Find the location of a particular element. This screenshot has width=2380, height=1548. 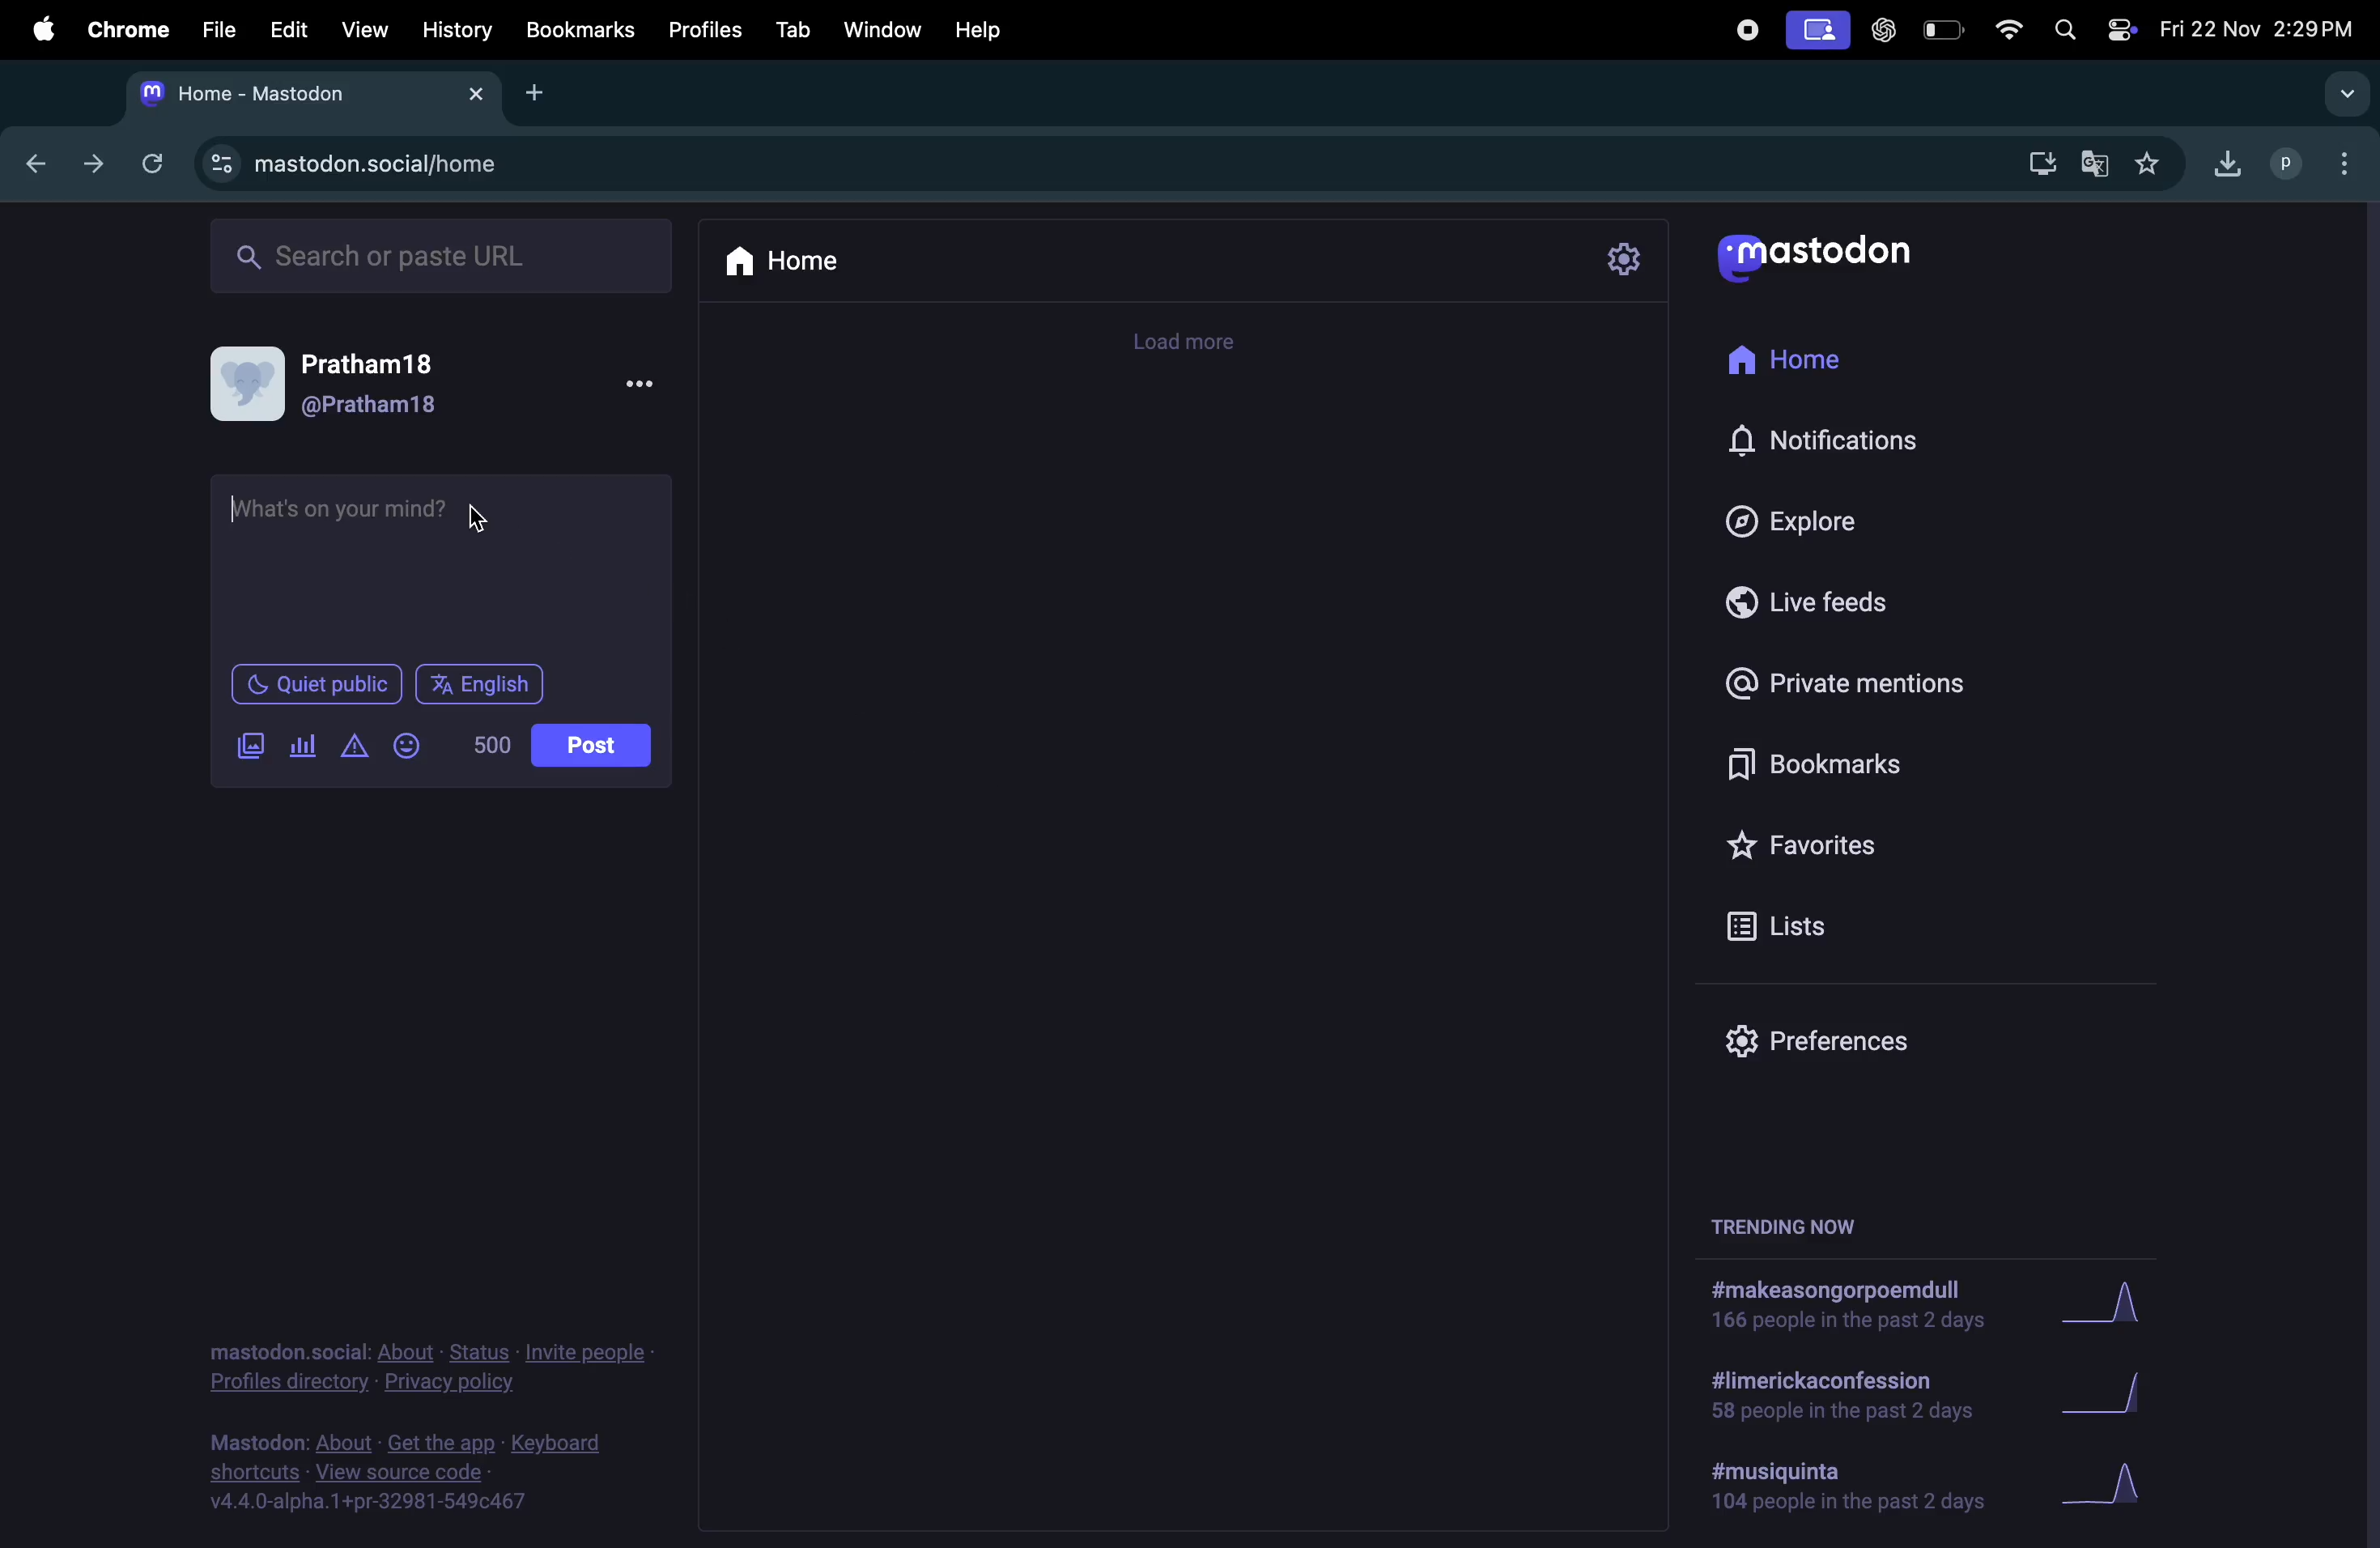

profiles is located at coordinates (700, 29).